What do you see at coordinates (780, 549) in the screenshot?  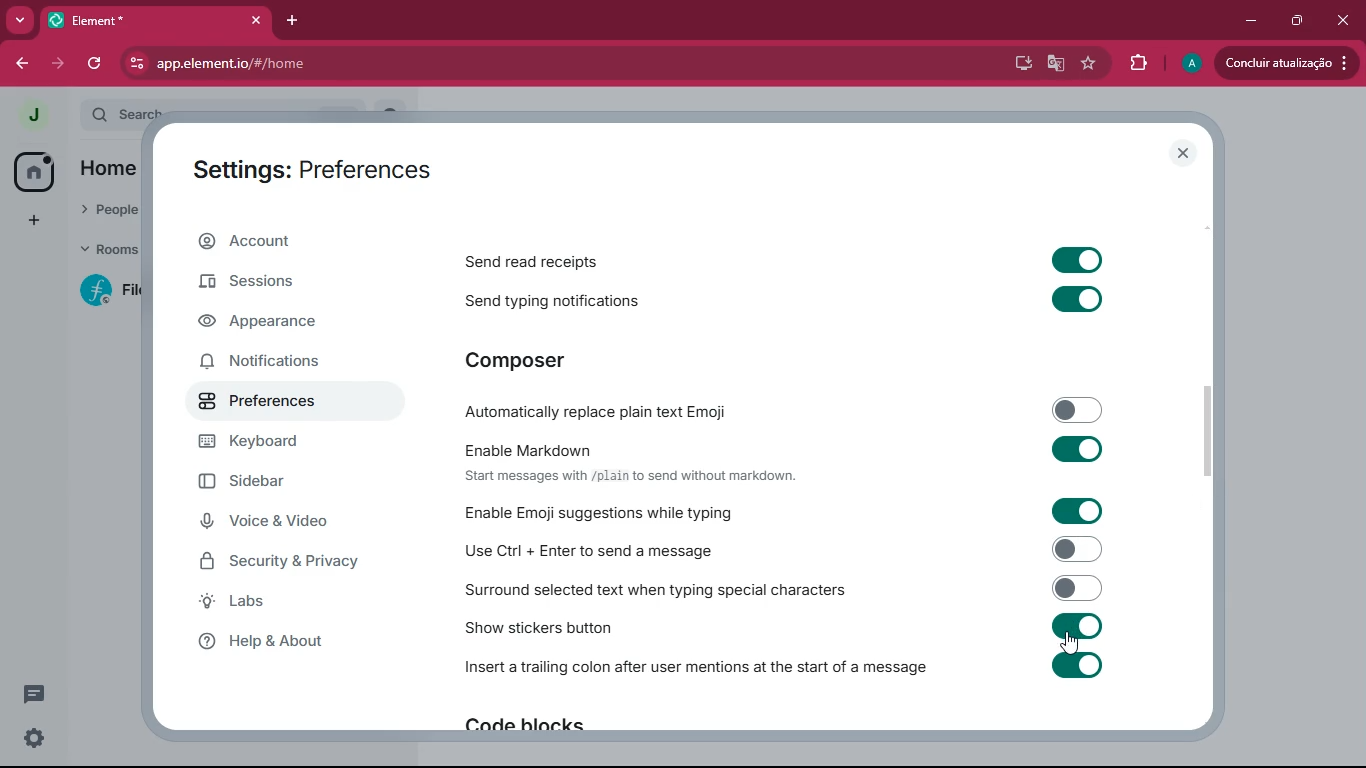 I see `Use Ctrl + Enter to send a message` at bounding box center [780, 549].